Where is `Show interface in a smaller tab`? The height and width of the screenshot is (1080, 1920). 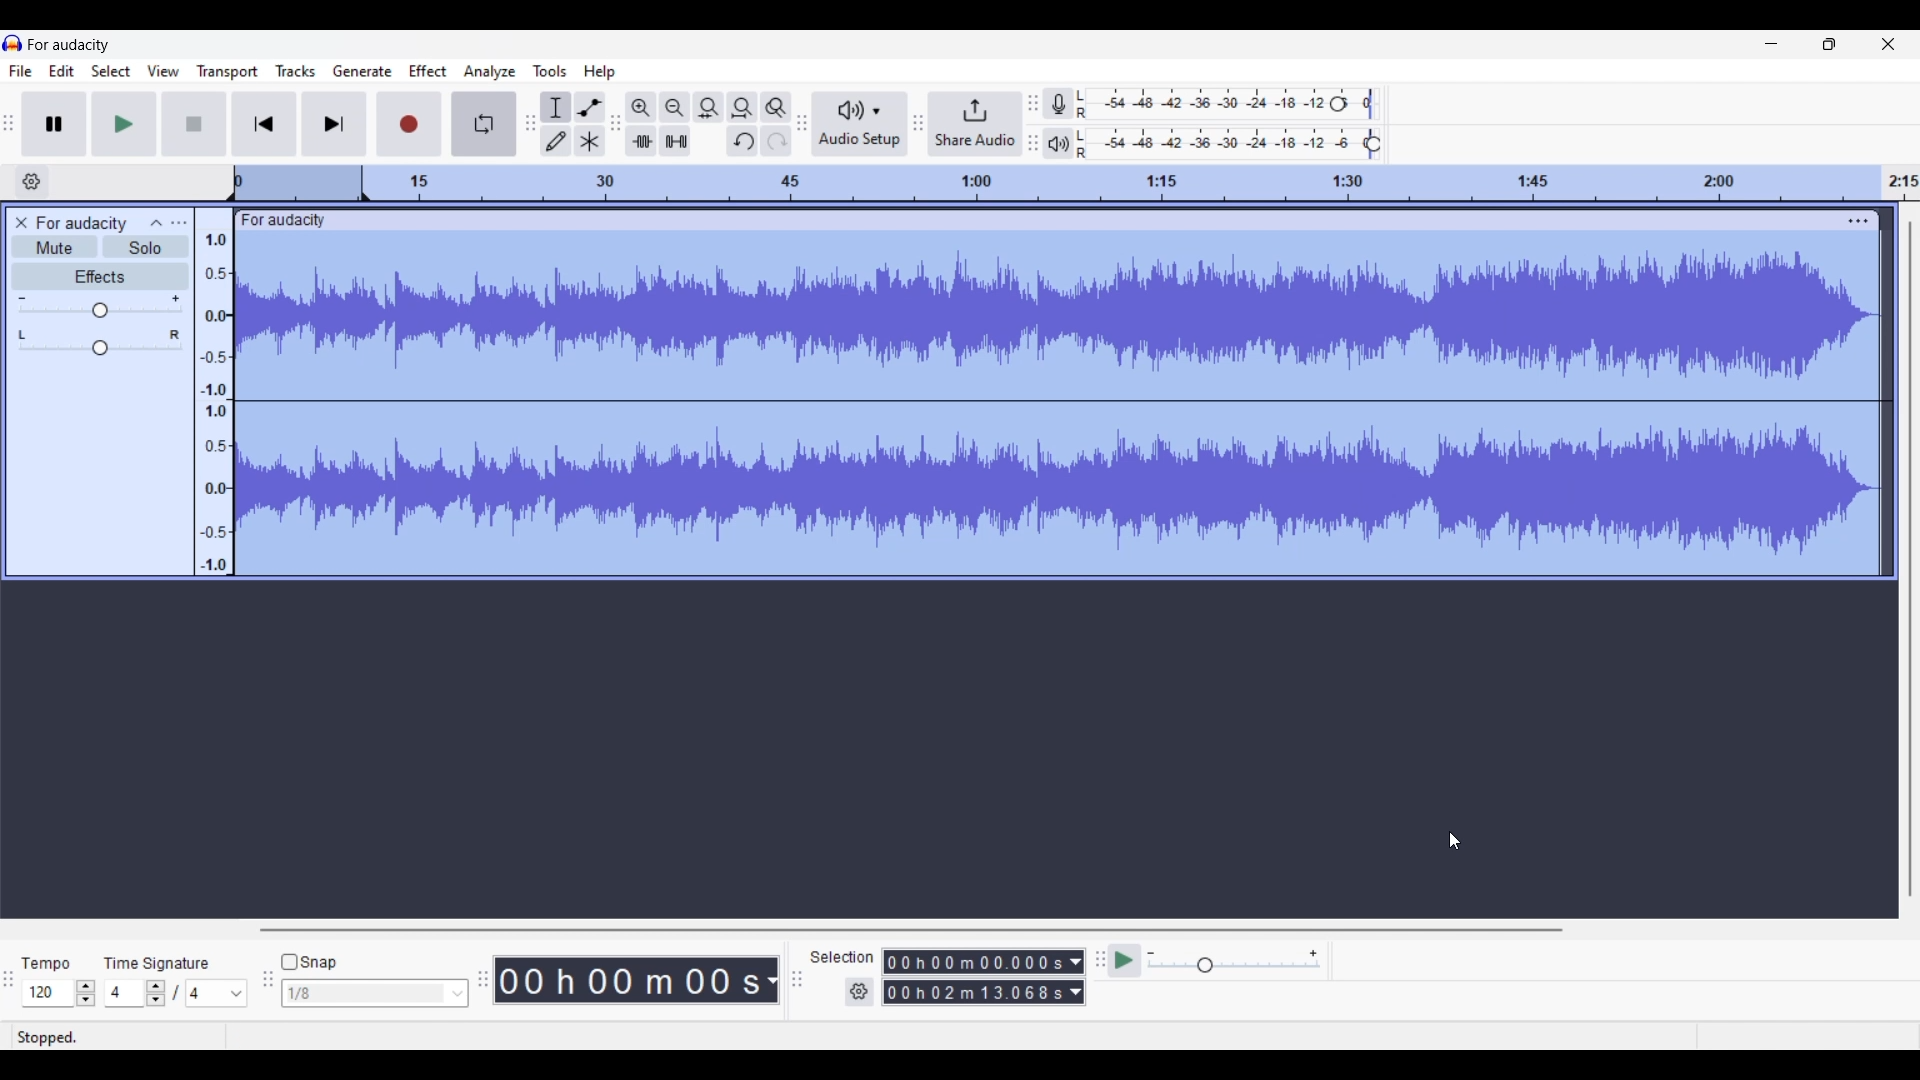
Show interface in a smaller tab is located at coordinates (1829, 44).